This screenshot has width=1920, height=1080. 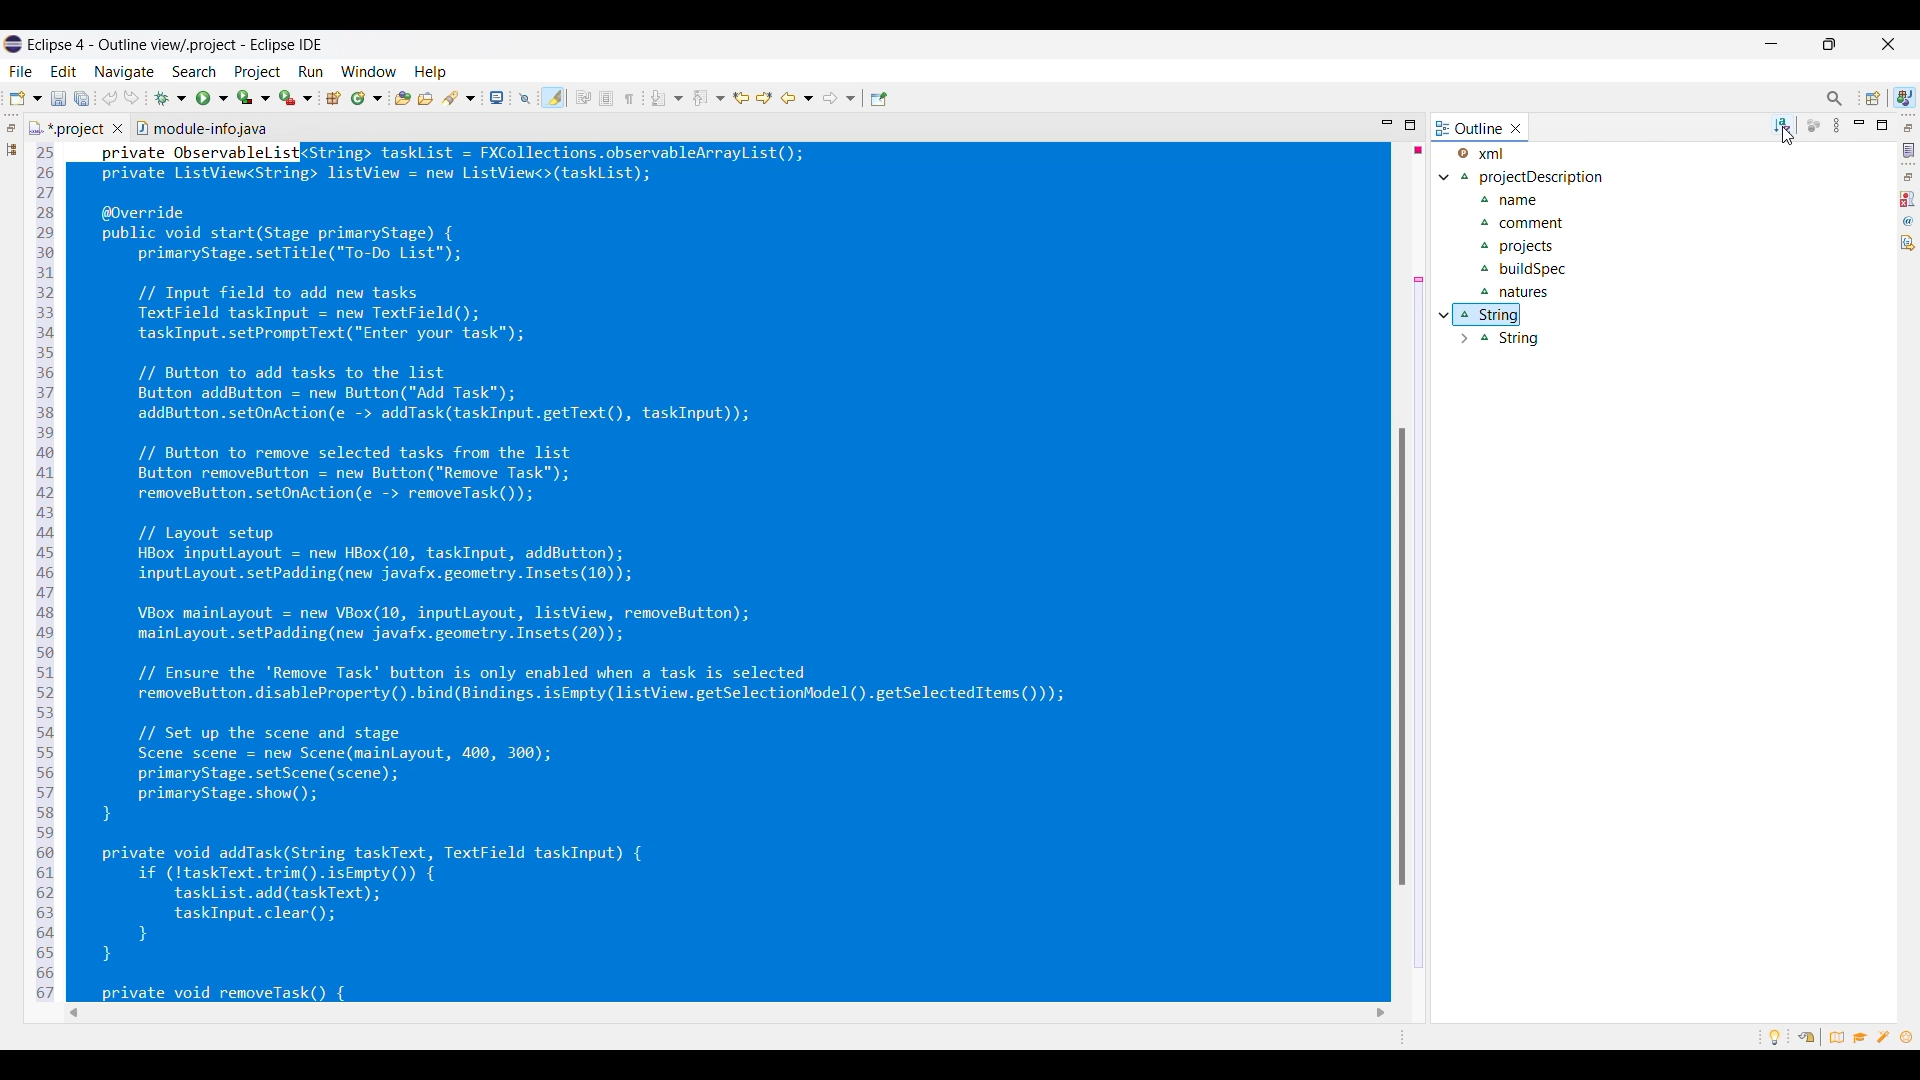 What do you see at coordinates (709, 98) in the screenshot?
I see `Previous annotation` at bounding box center [709, 98].